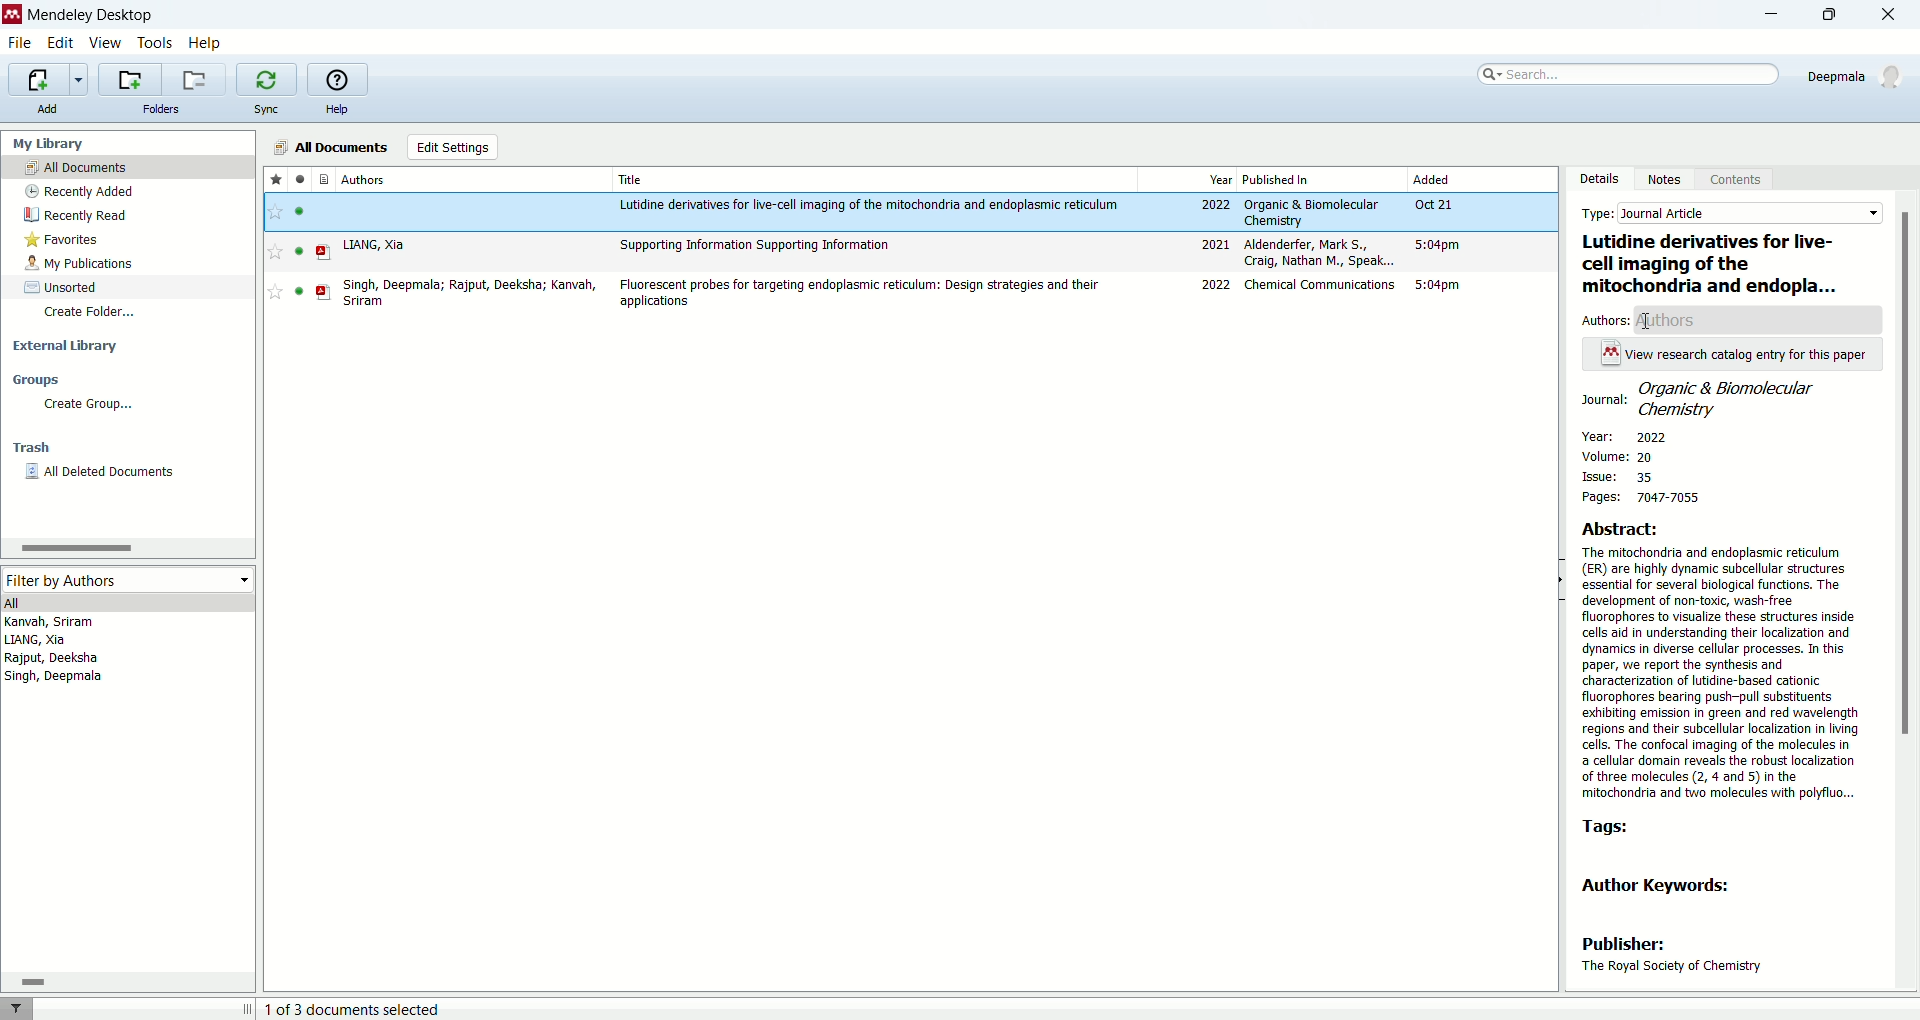  I want to click on all documnets, so click(329, 147).